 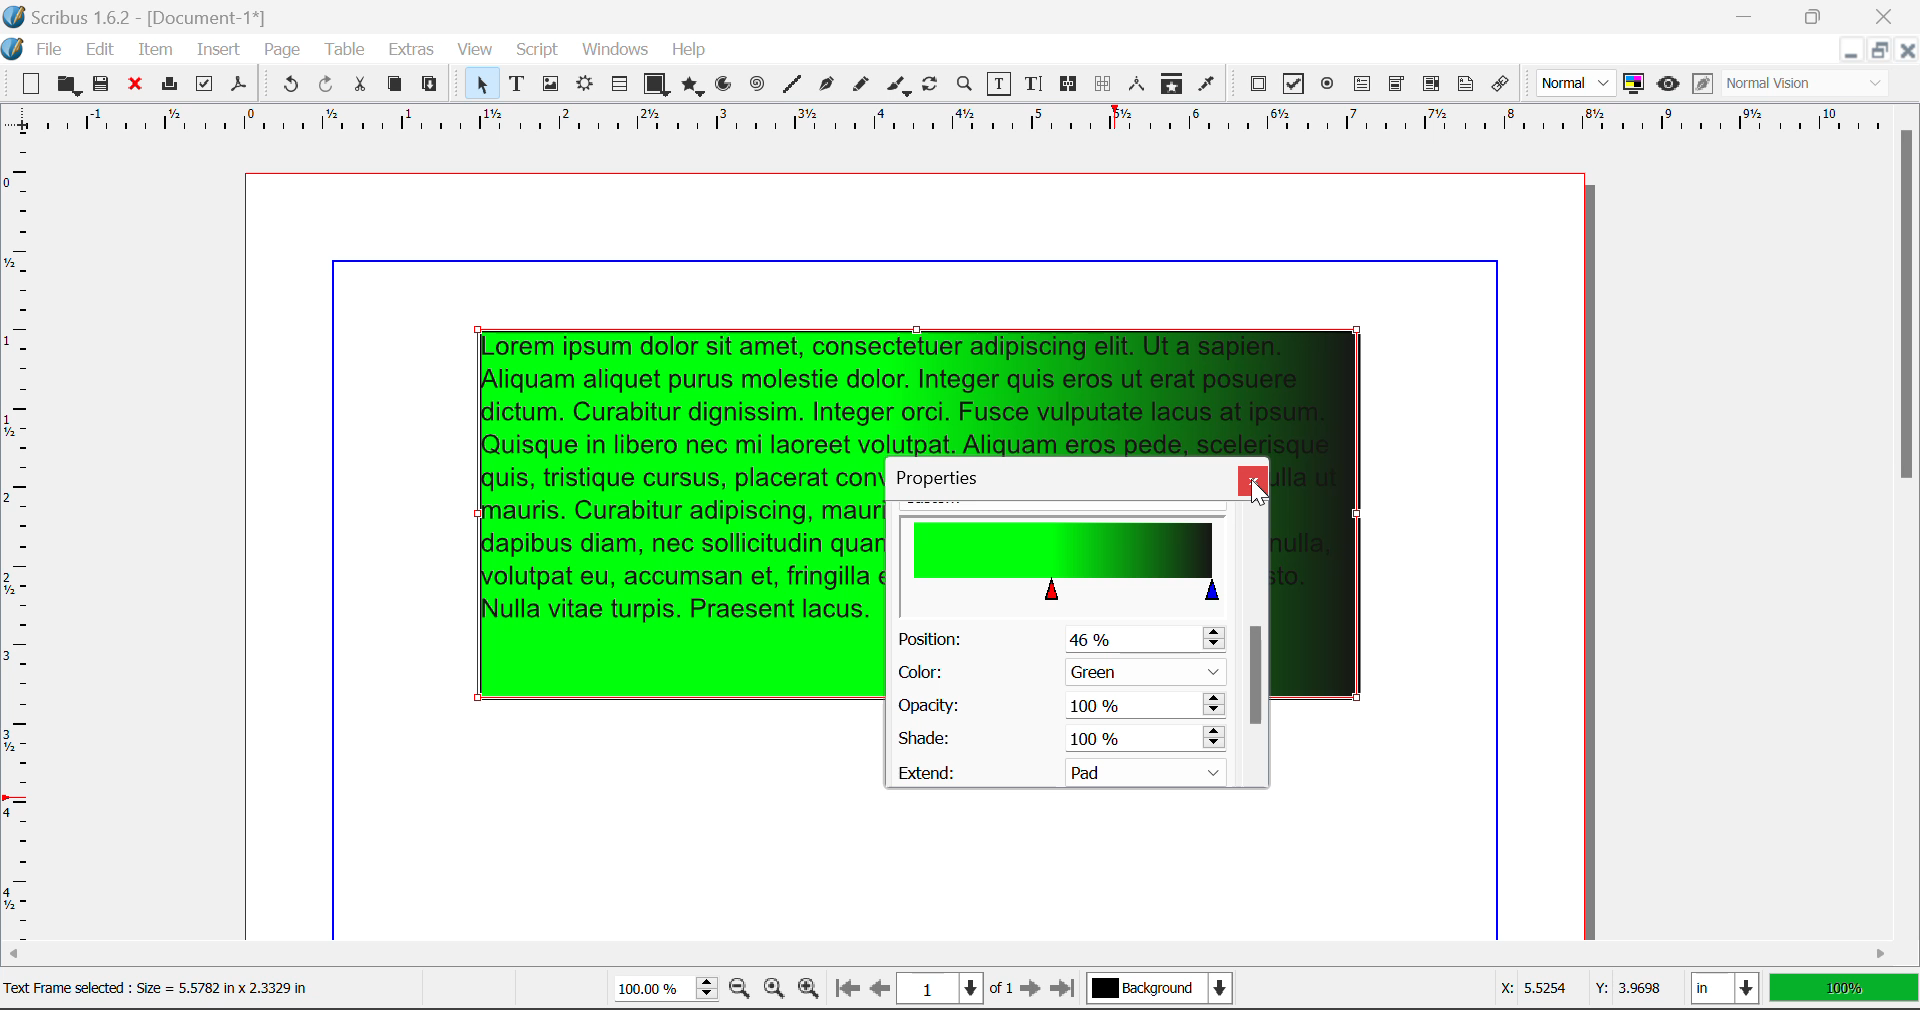 What do you see at coordinates (281, 51) in the screenshot?
I see `Page` at bounding box center [281, 51].